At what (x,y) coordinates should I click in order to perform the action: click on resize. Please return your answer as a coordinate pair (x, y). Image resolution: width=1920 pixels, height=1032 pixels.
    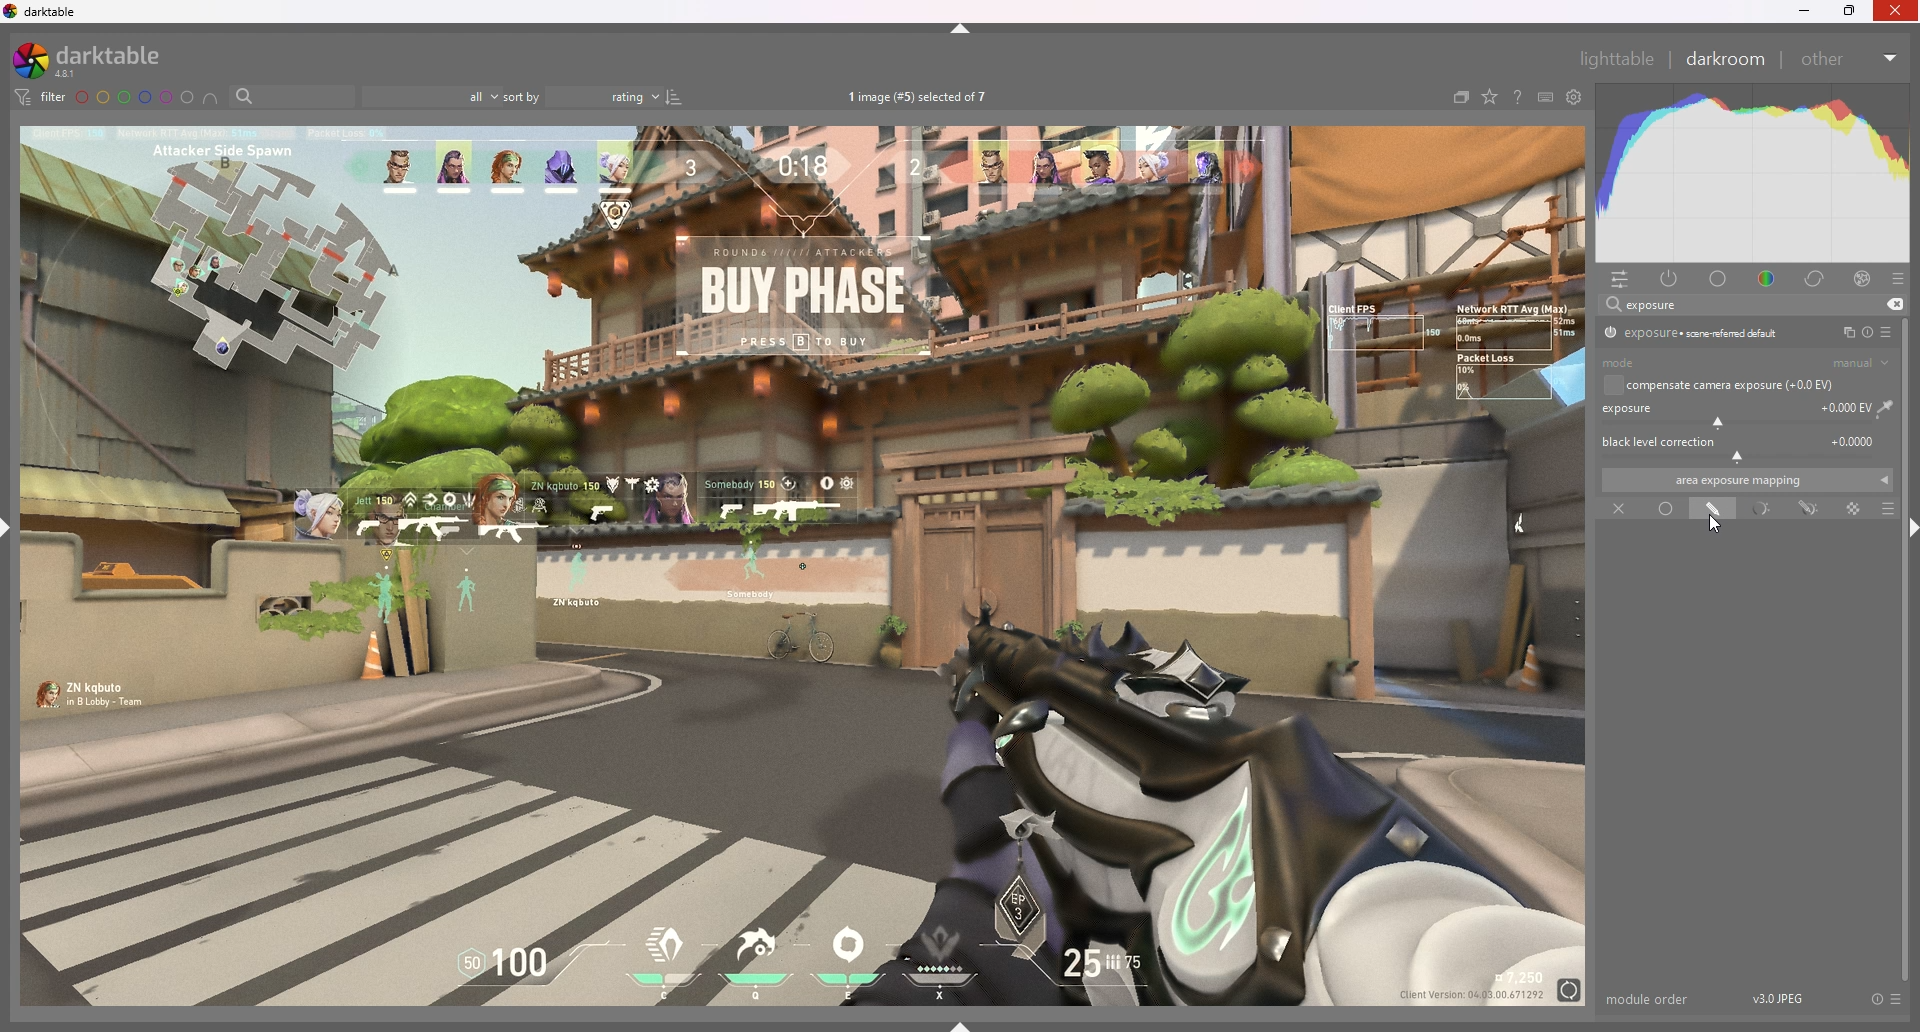
    Looking at the image, I should click on (1850, 11).